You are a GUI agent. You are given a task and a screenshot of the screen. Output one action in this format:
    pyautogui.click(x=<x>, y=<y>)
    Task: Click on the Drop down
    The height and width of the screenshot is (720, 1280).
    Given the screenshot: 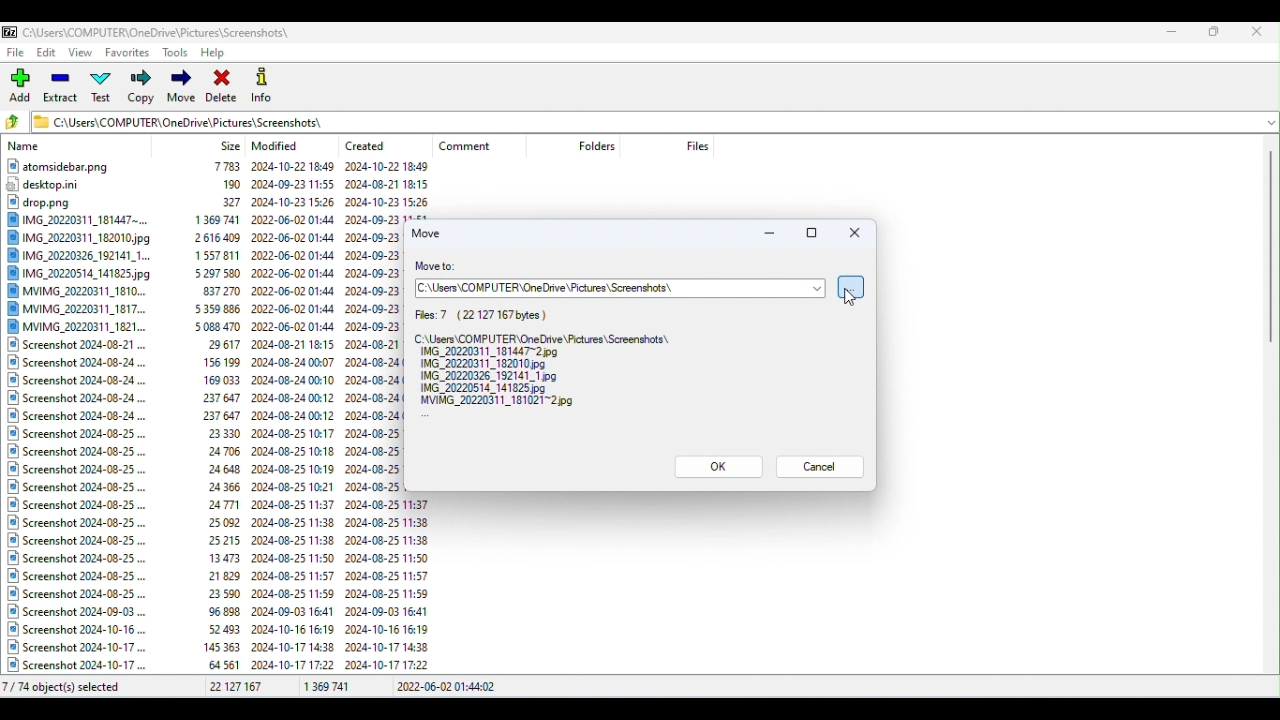 What is the action you would take?
    pyautogui.click(x=817, y=288)
    